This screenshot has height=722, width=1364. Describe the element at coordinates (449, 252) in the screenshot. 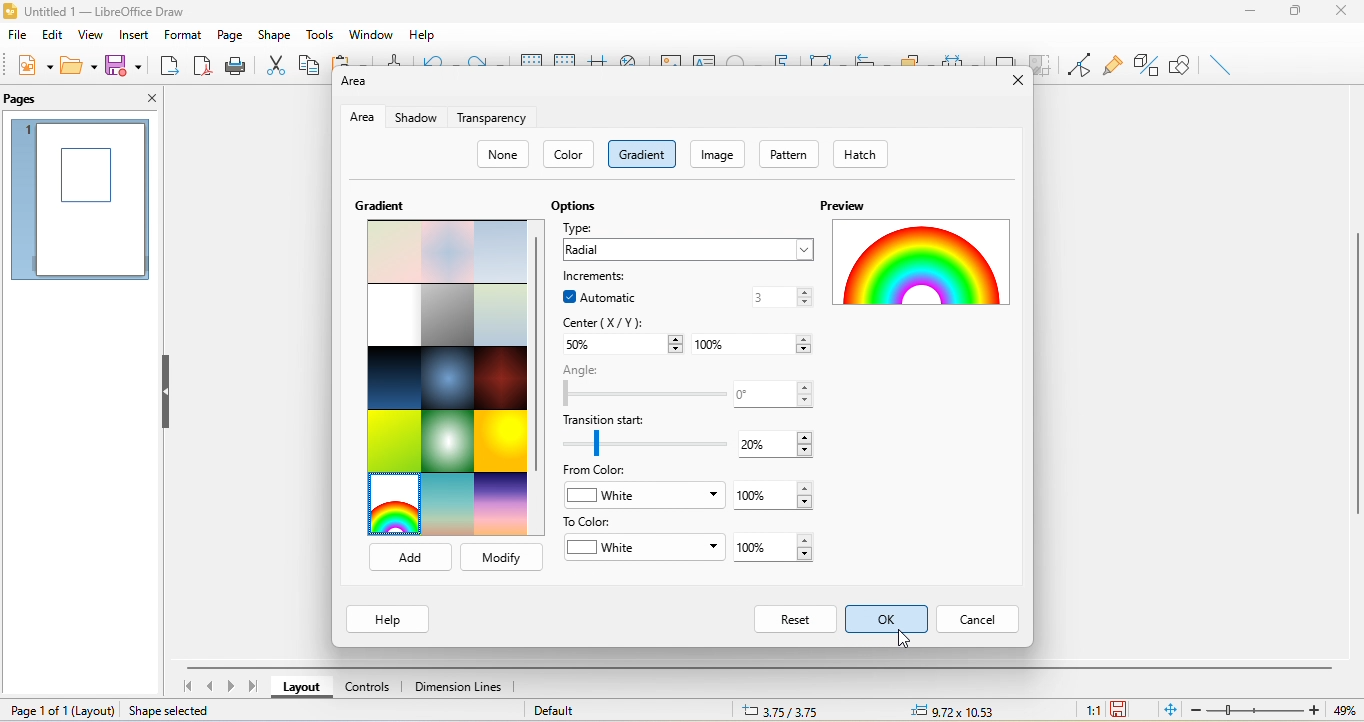

I see `pastel dream` at that location.